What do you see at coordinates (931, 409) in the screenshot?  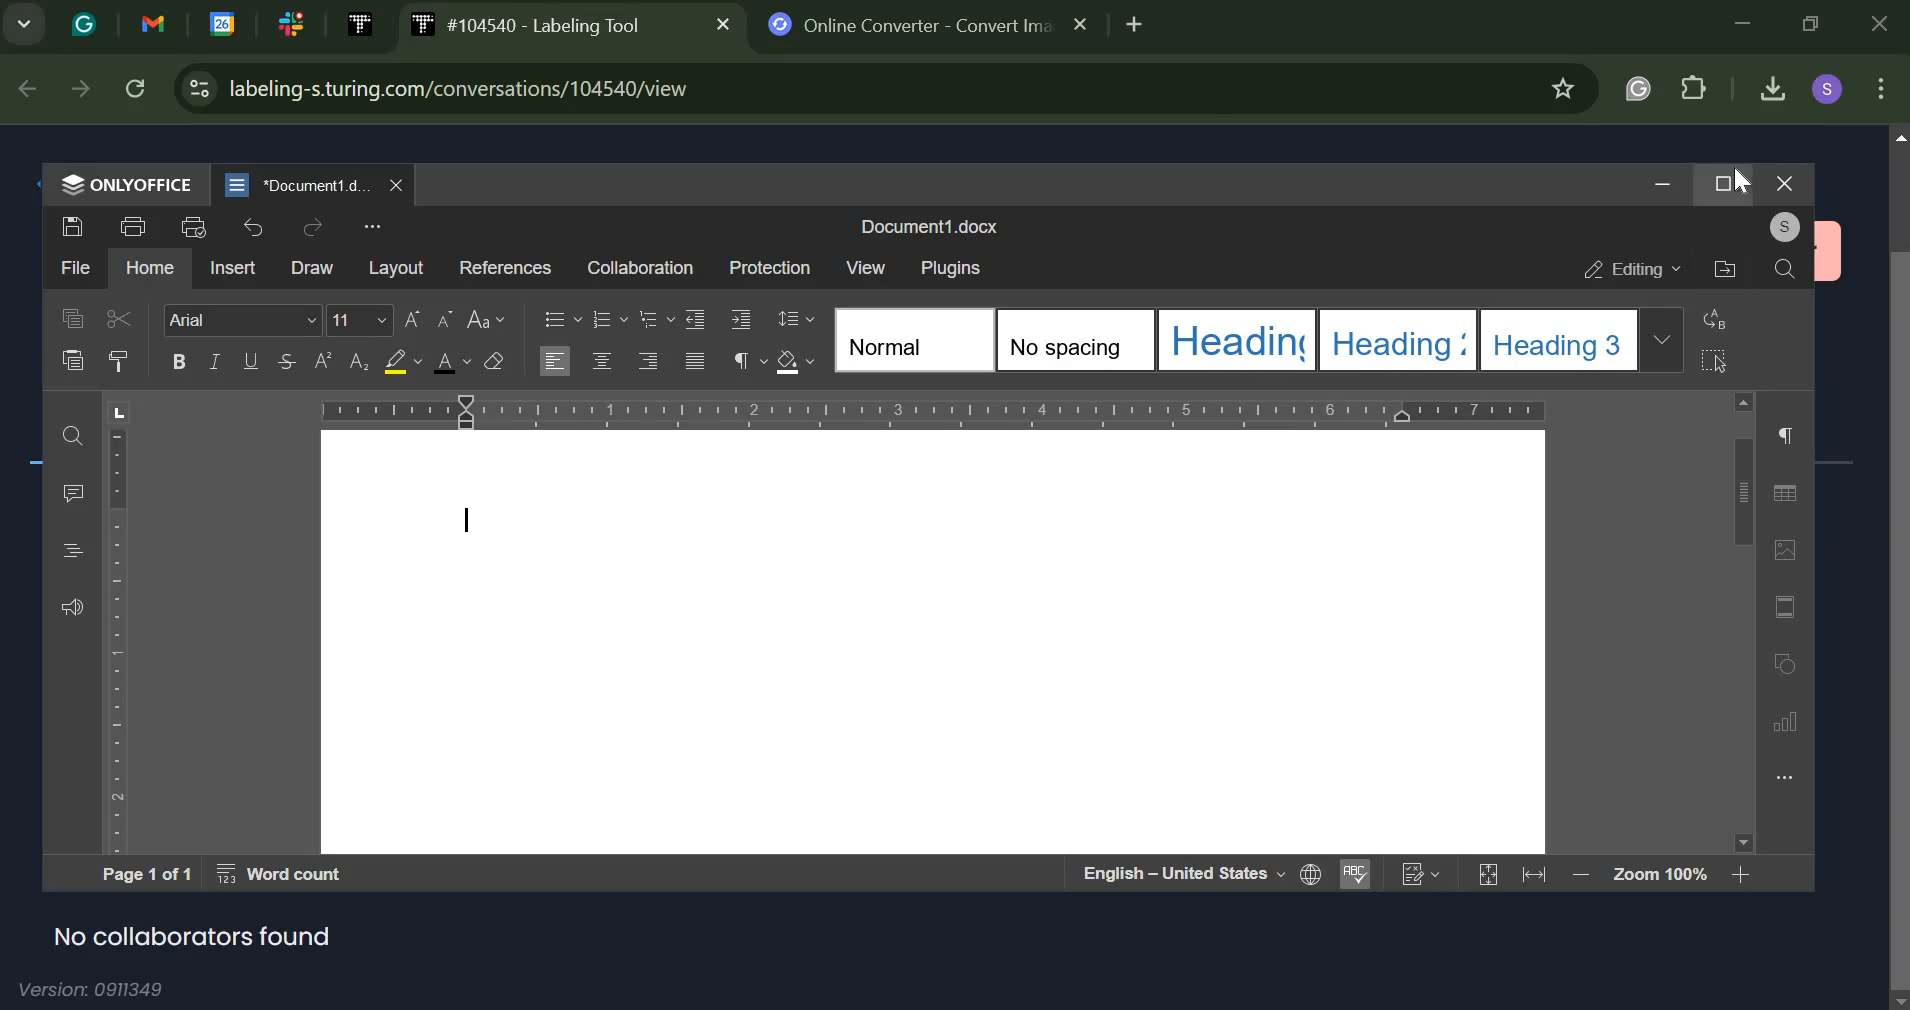 I see `horizontal scale` at bounding box center [931, 409].